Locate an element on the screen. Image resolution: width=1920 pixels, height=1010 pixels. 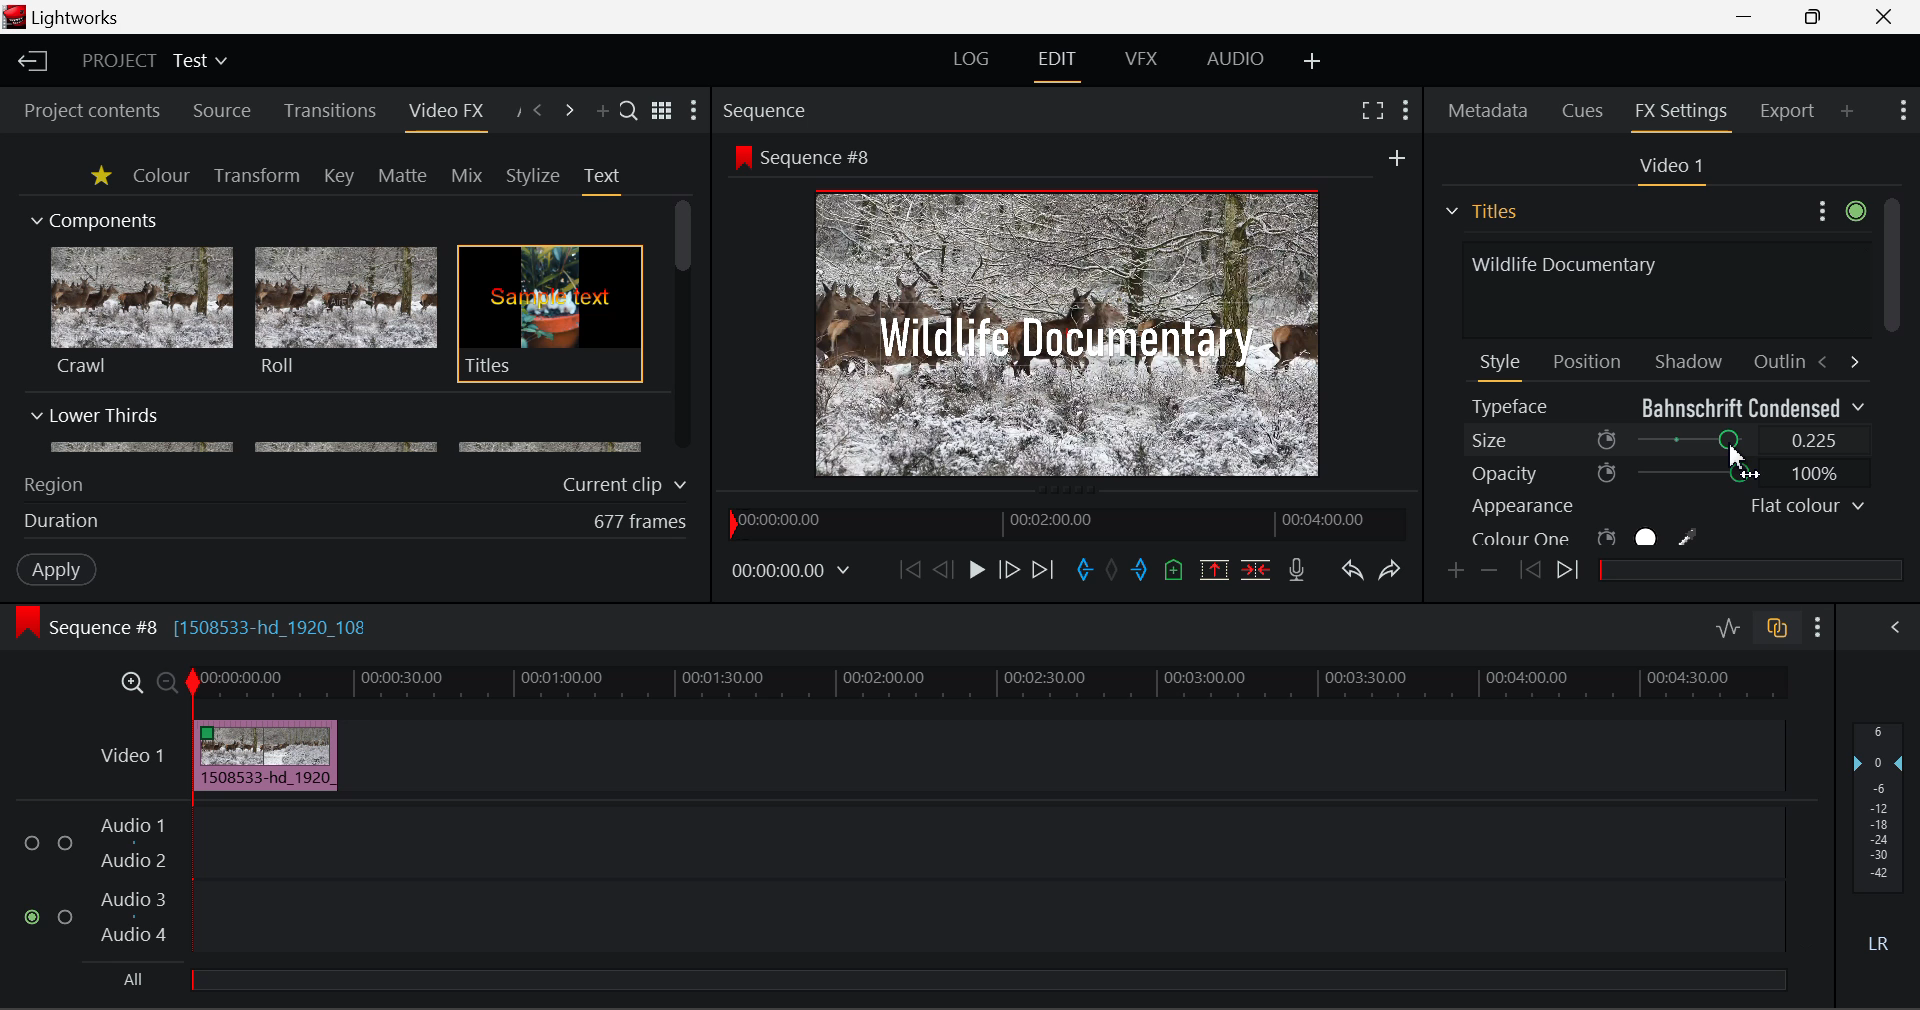
Settings is located at coordinates (1838, 208).